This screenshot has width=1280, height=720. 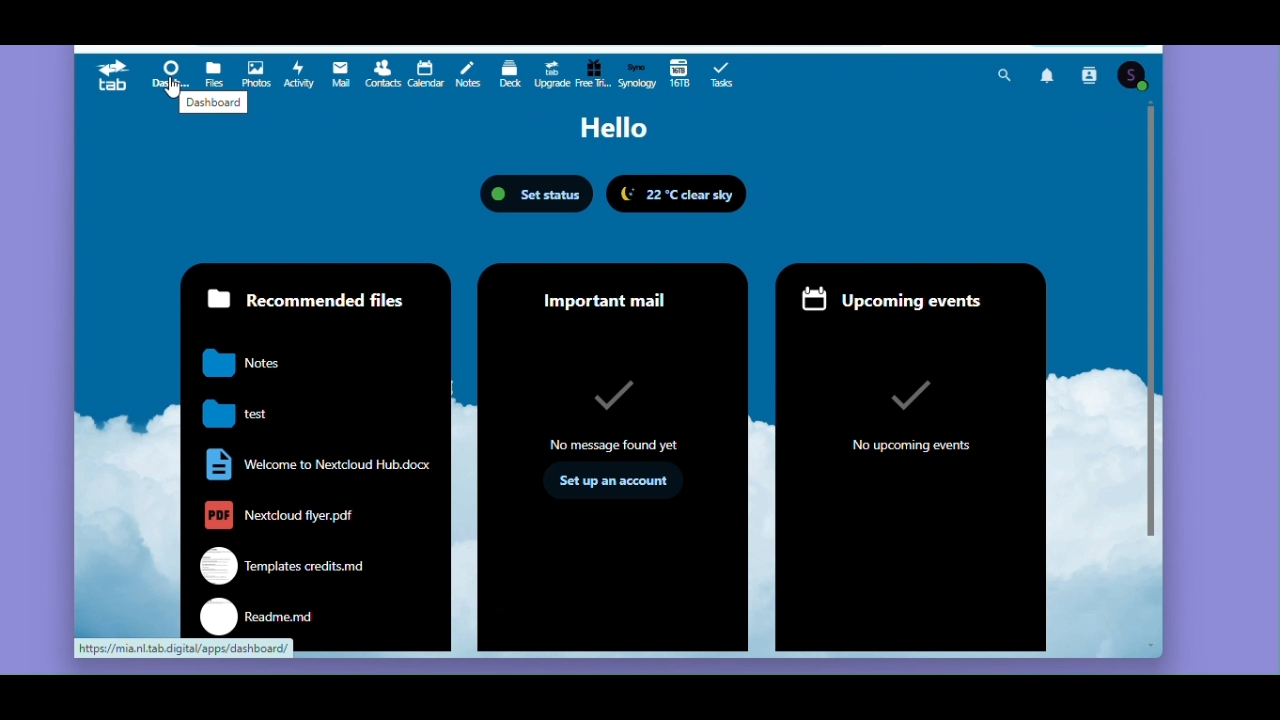 What do you see at coordinates (1152, 336) in the screenshot?
I see `Vertical scrollbar` at bounding box center [1152, 336].